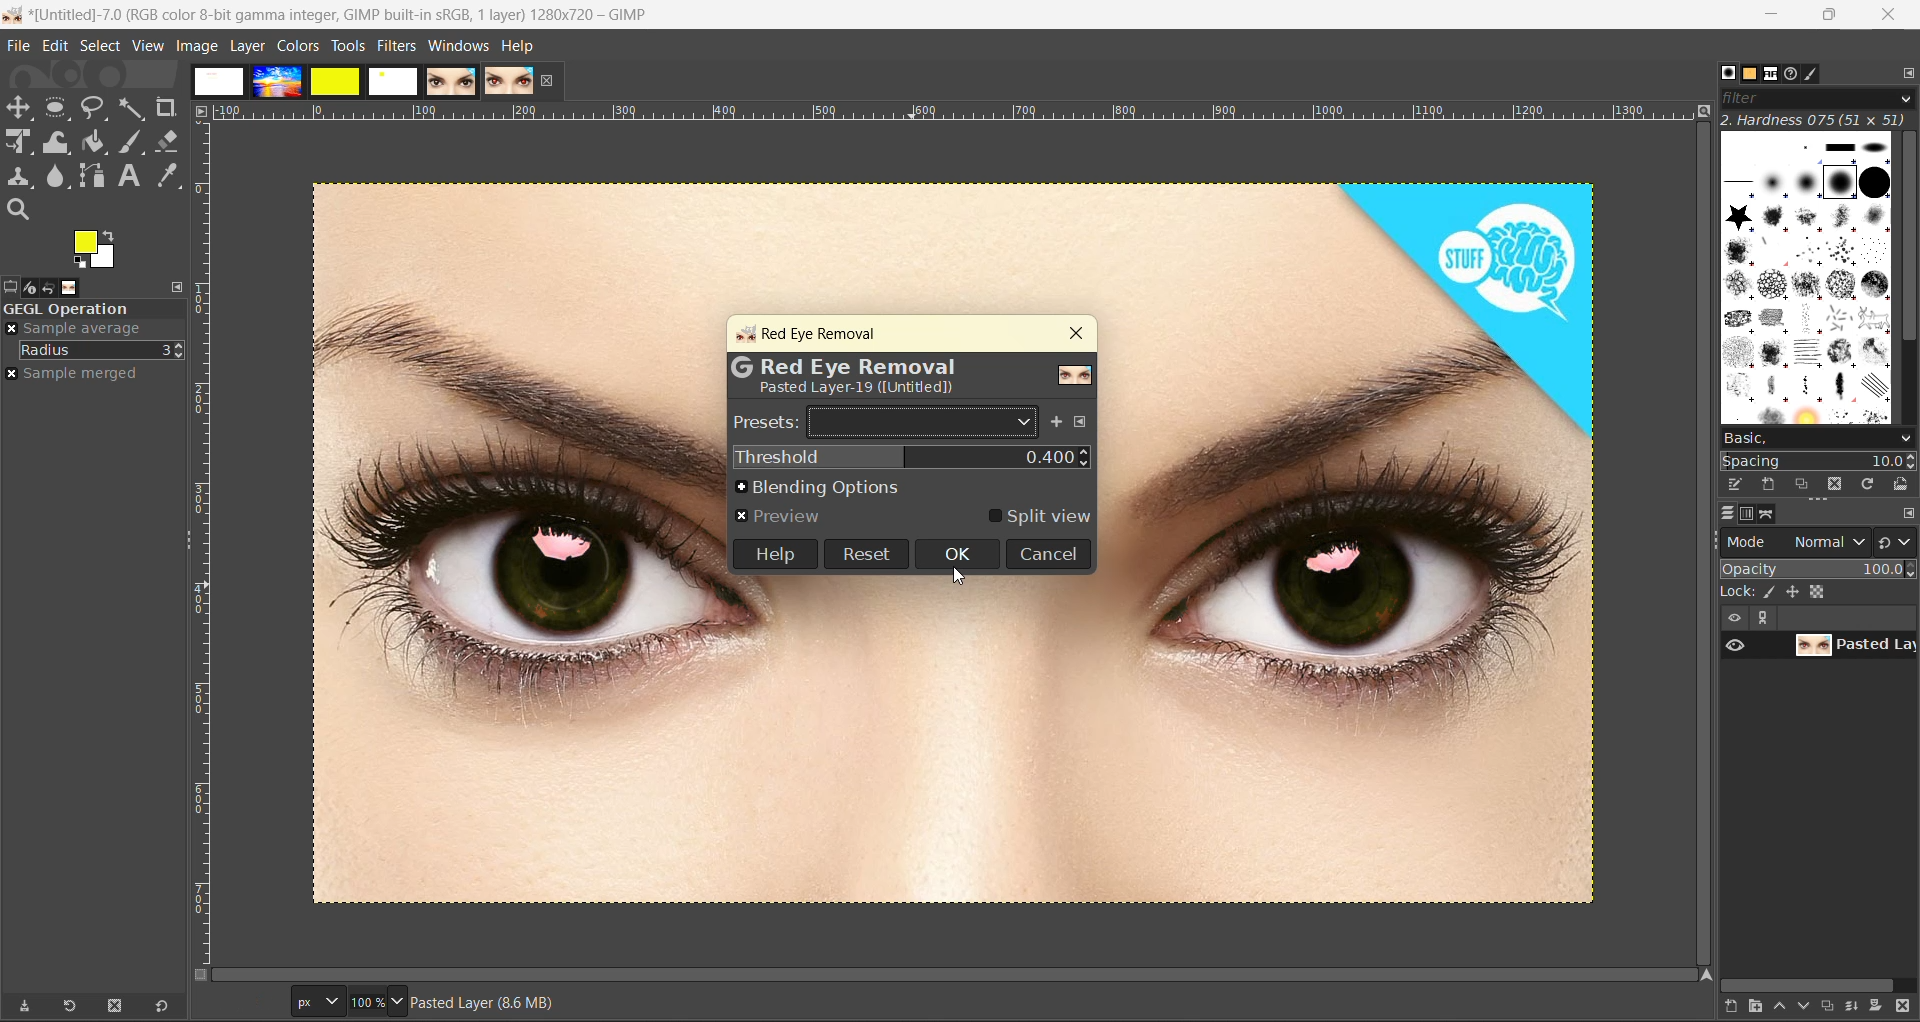 The width and height of the screenshot is (1920, 1022). I want to click on split view, so click(1037, 515).